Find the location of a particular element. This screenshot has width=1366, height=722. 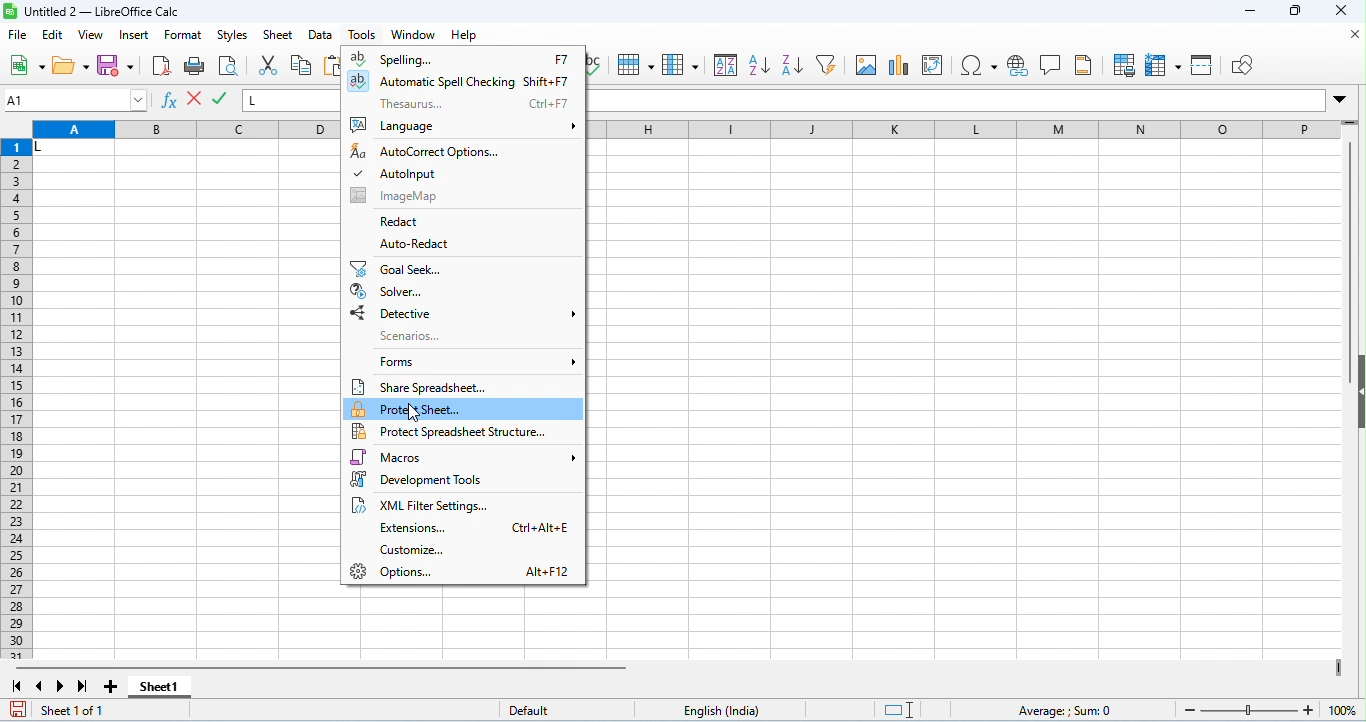

header and footer is located at coordinates (1083, 65).